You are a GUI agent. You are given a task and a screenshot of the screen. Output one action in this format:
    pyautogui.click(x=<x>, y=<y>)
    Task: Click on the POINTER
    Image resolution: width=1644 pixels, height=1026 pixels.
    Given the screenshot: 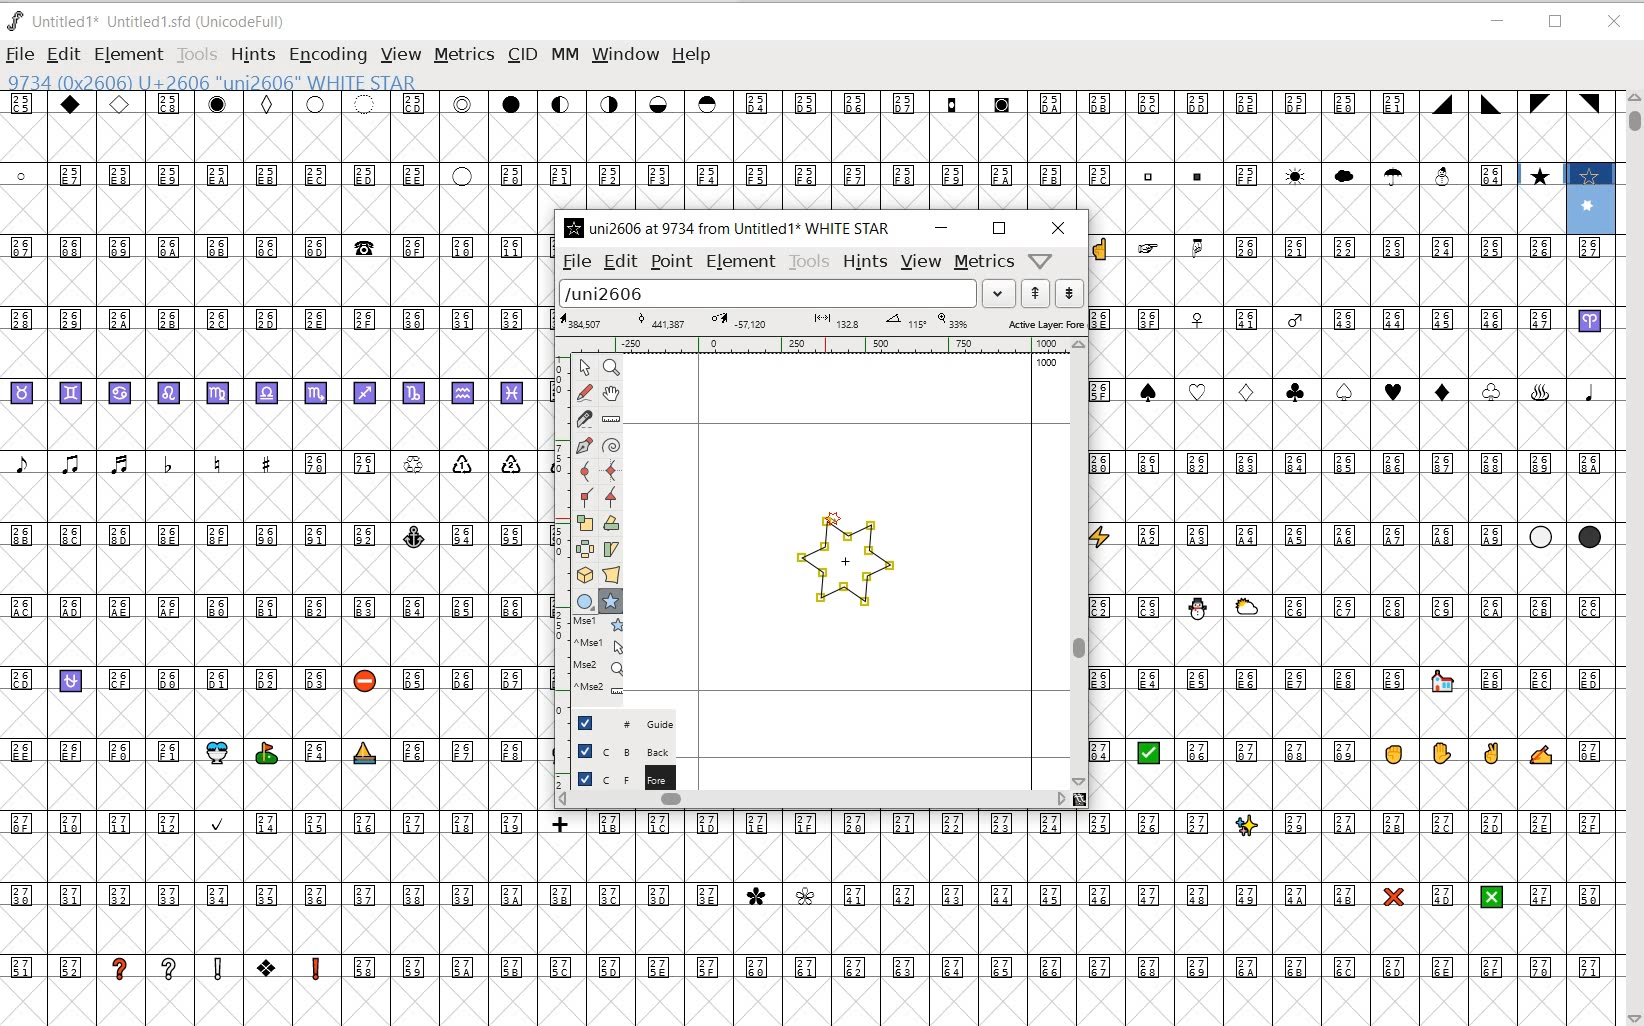 What is the action you would take?
    pyautogui.click(x=583, y=367)
    